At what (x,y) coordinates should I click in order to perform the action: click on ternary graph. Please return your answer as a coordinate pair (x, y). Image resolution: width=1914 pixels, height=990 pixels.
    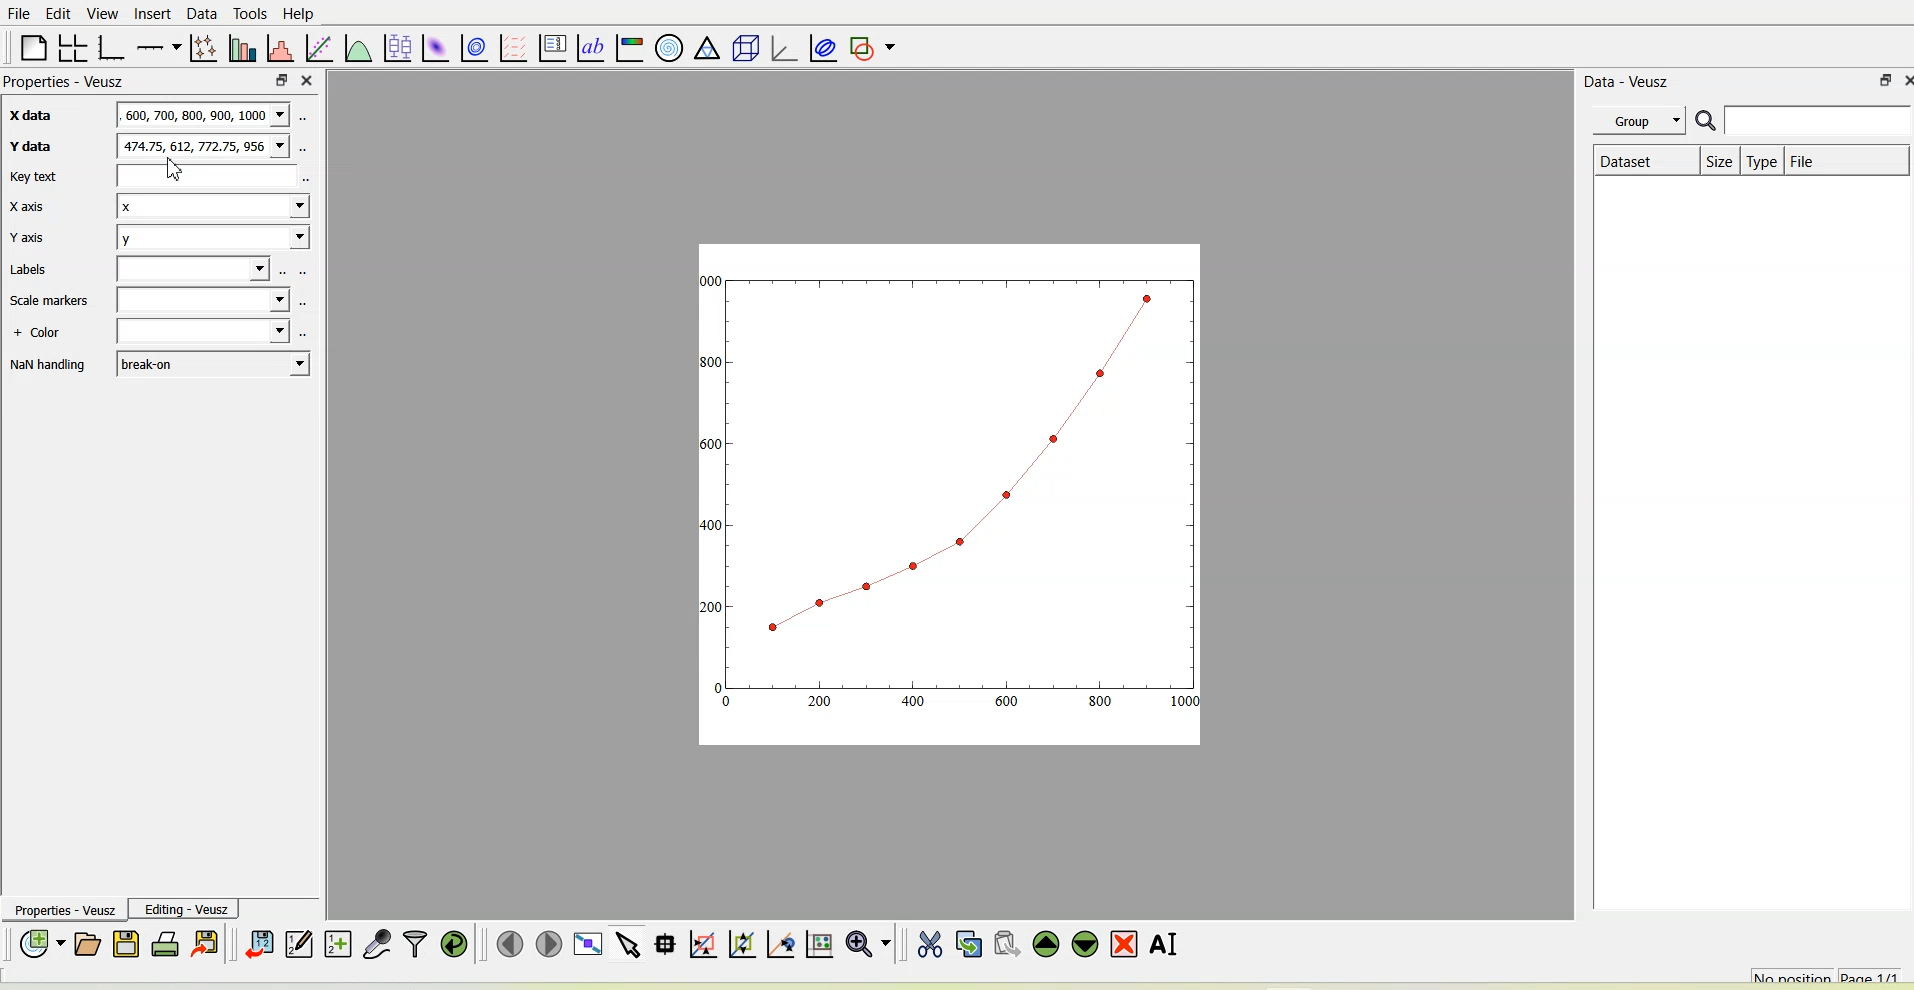
    Looking at the image, I should click on (707, 48).